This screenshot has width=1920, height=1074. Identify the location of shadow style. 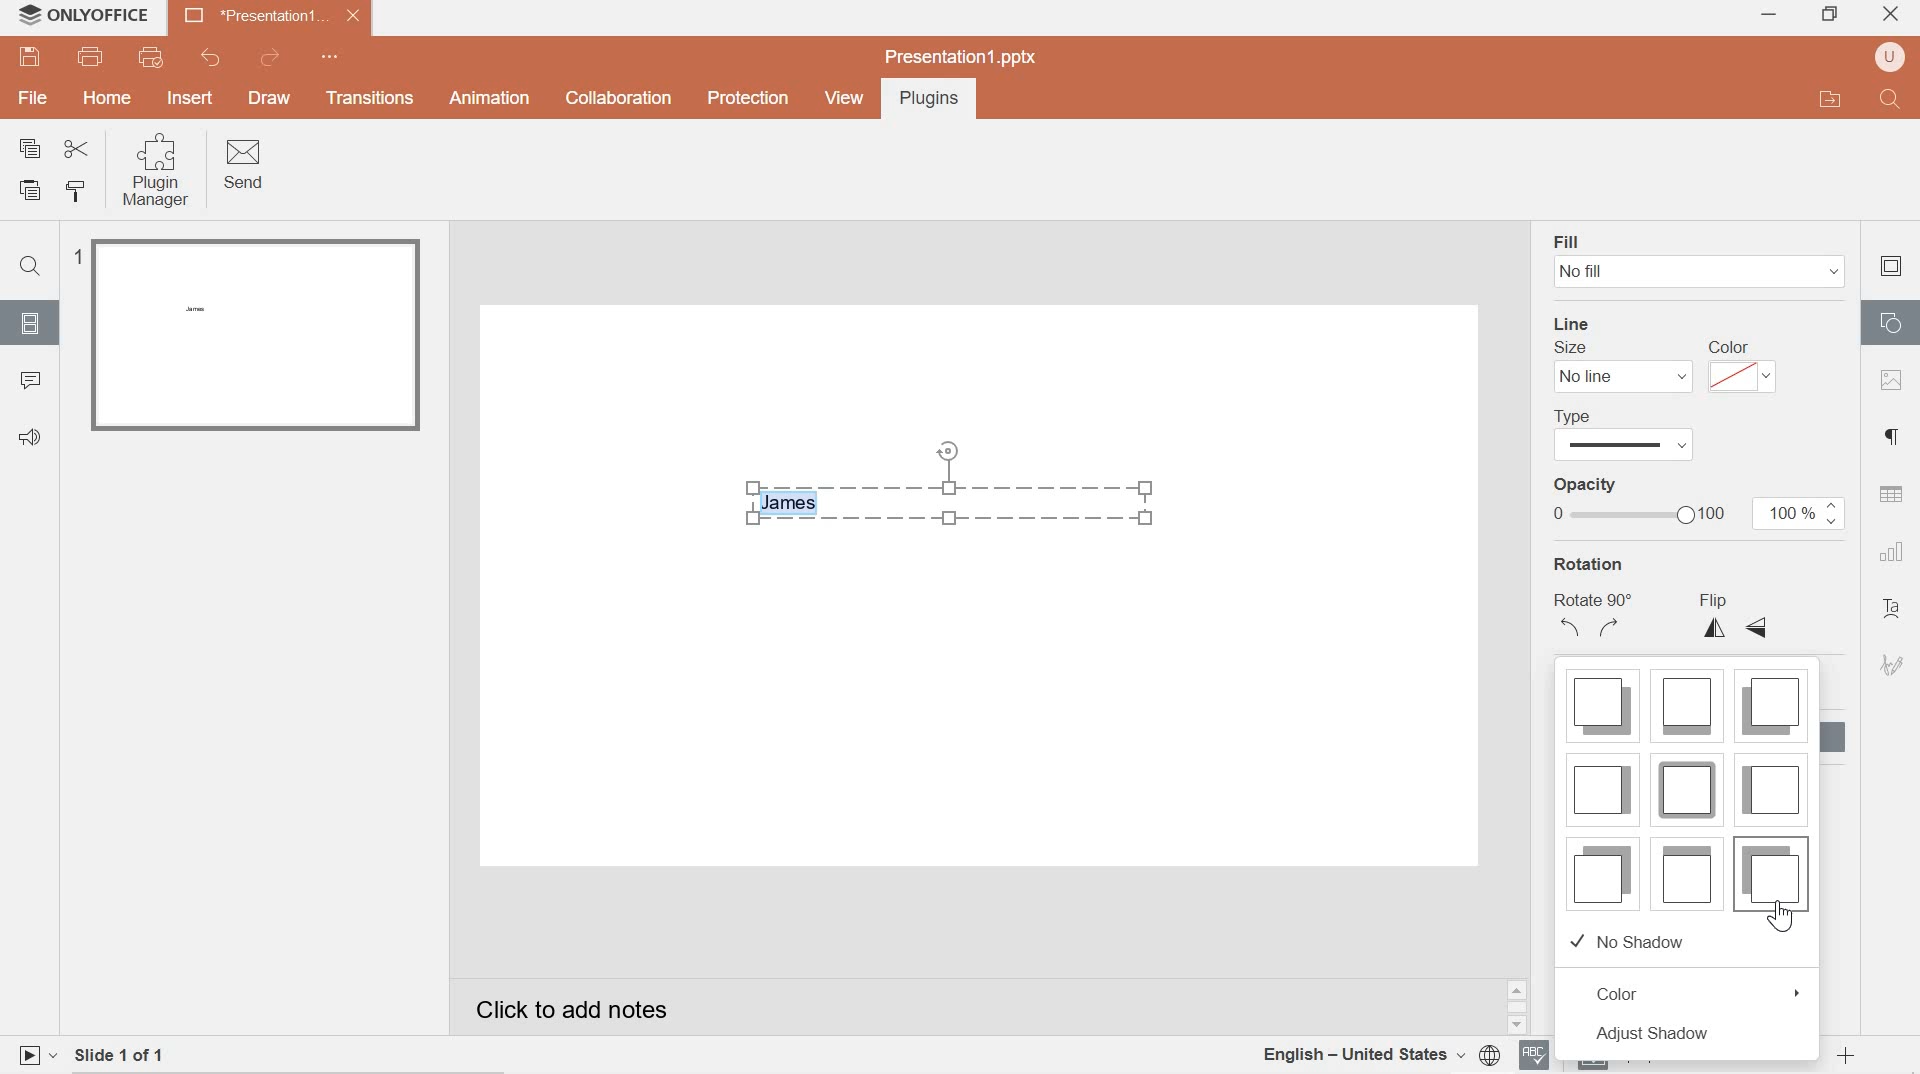
(1767, 791).